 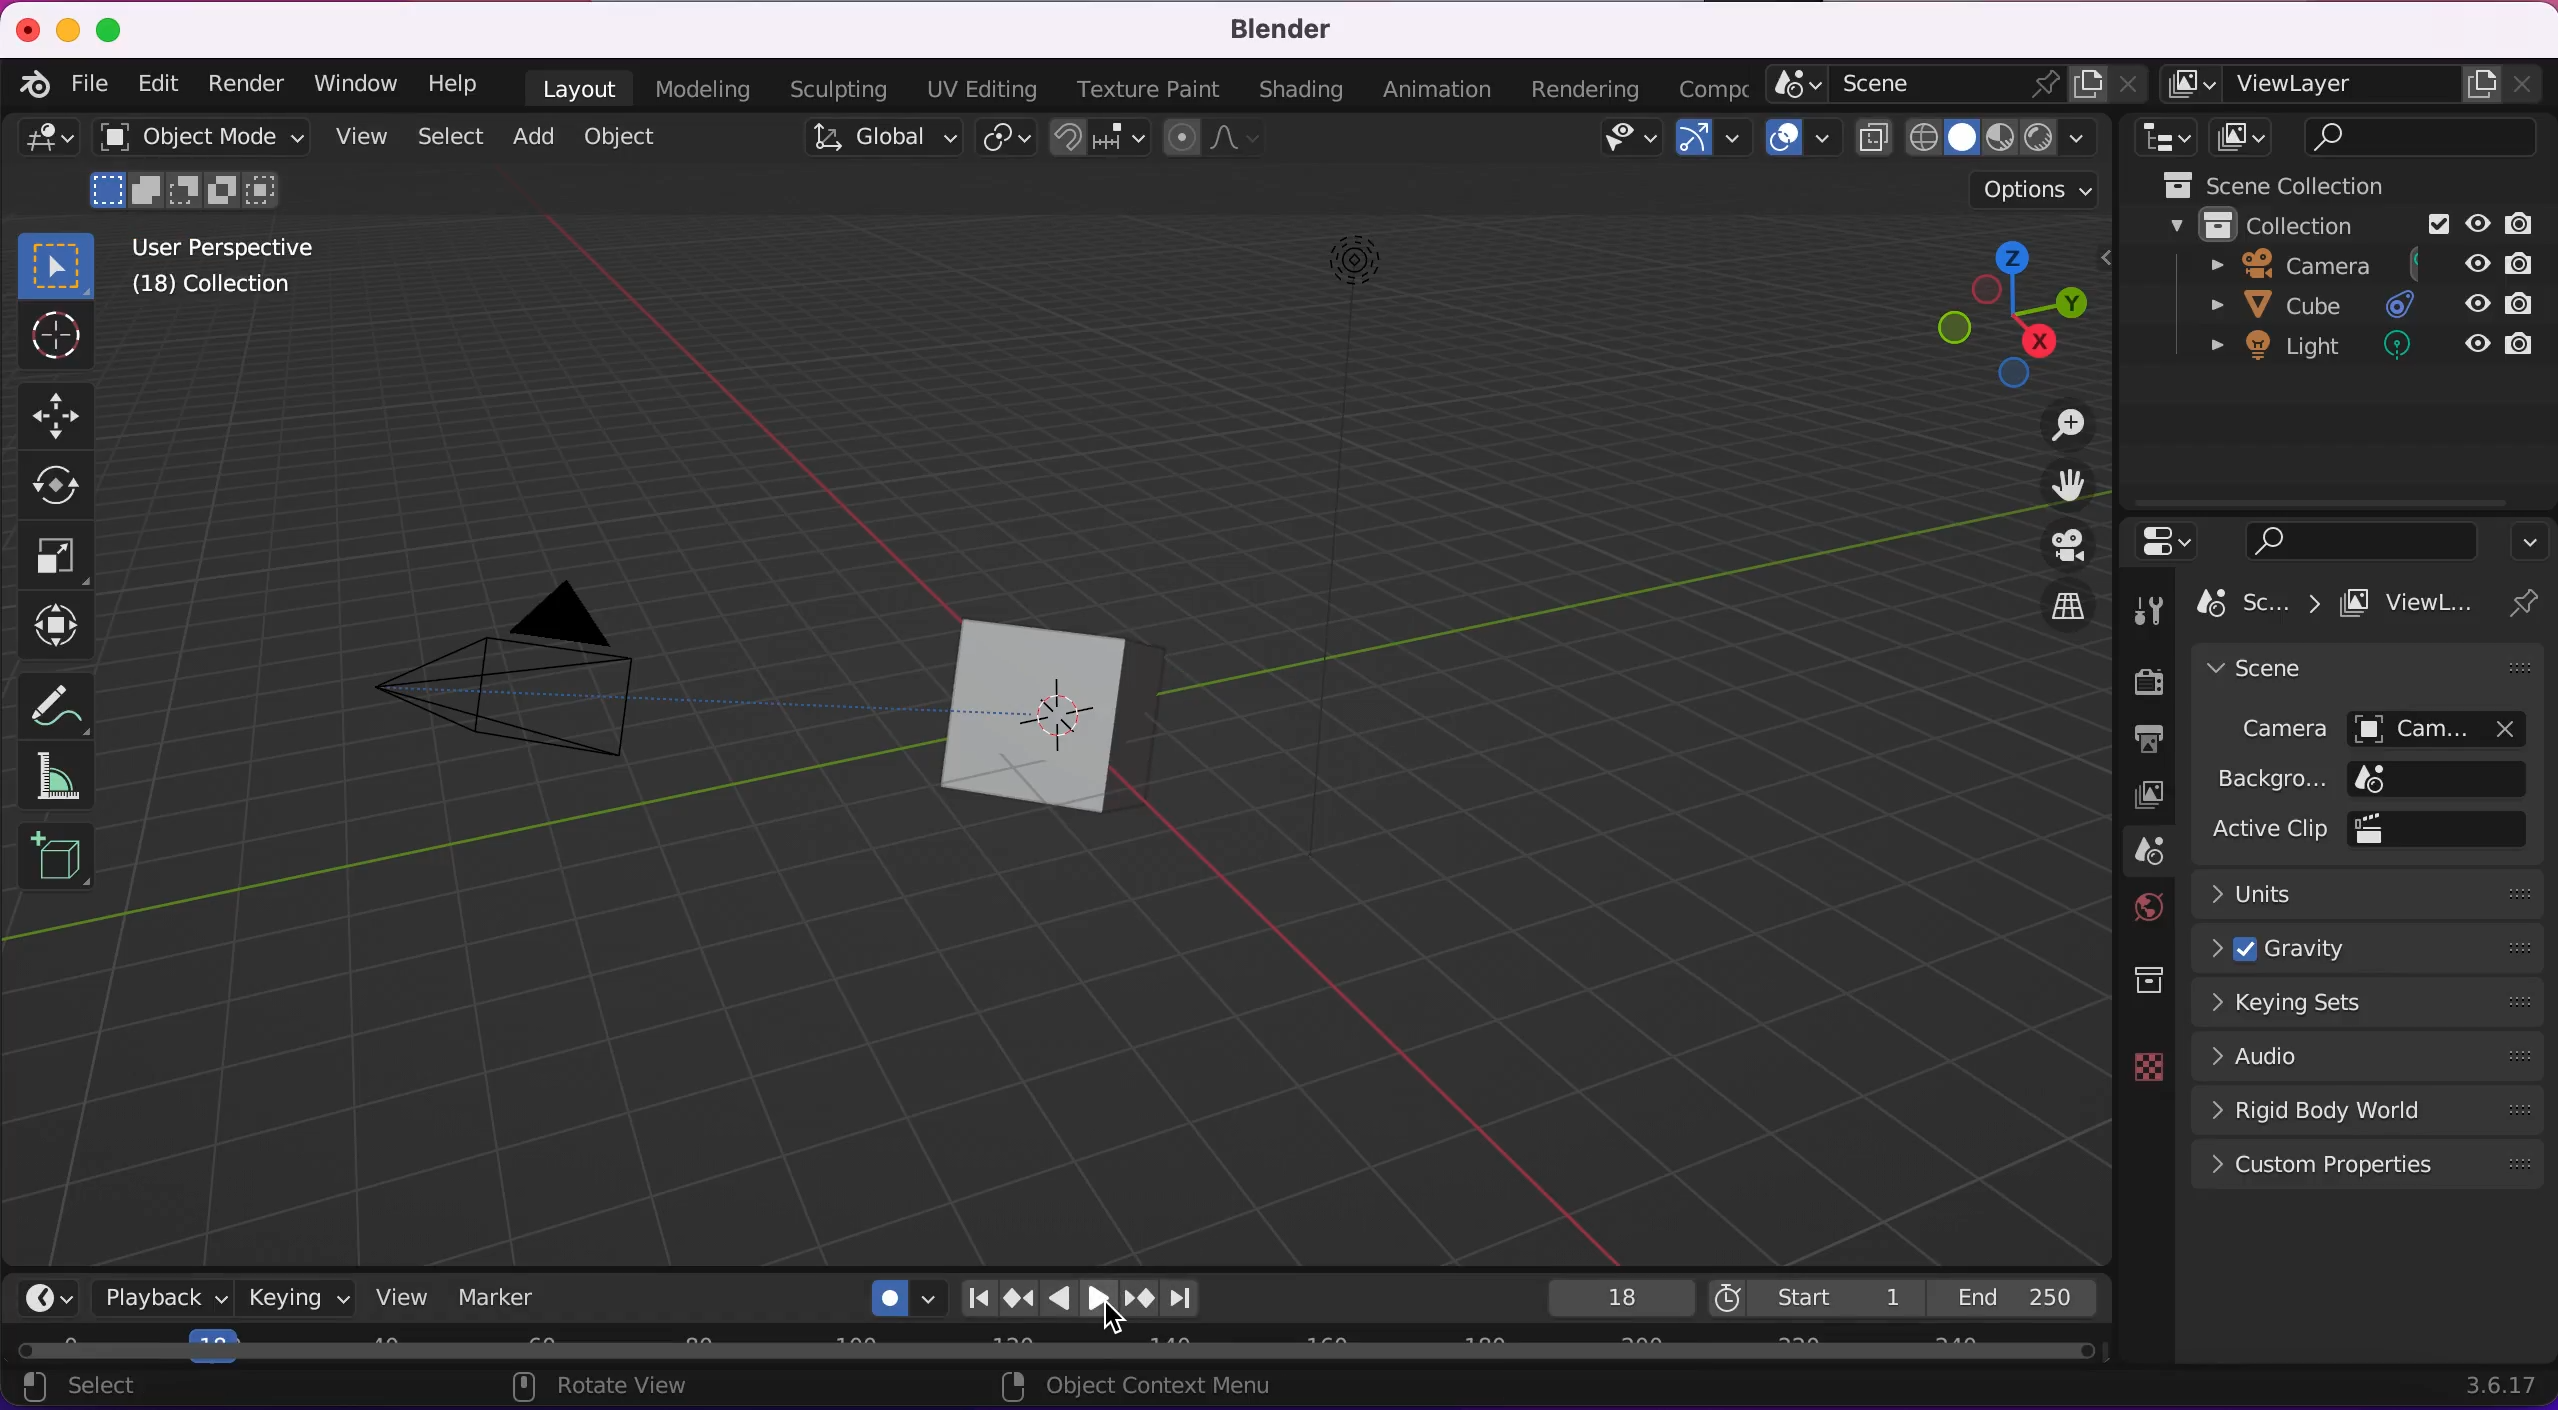 I want to click on view, so click(x=355, y=133).